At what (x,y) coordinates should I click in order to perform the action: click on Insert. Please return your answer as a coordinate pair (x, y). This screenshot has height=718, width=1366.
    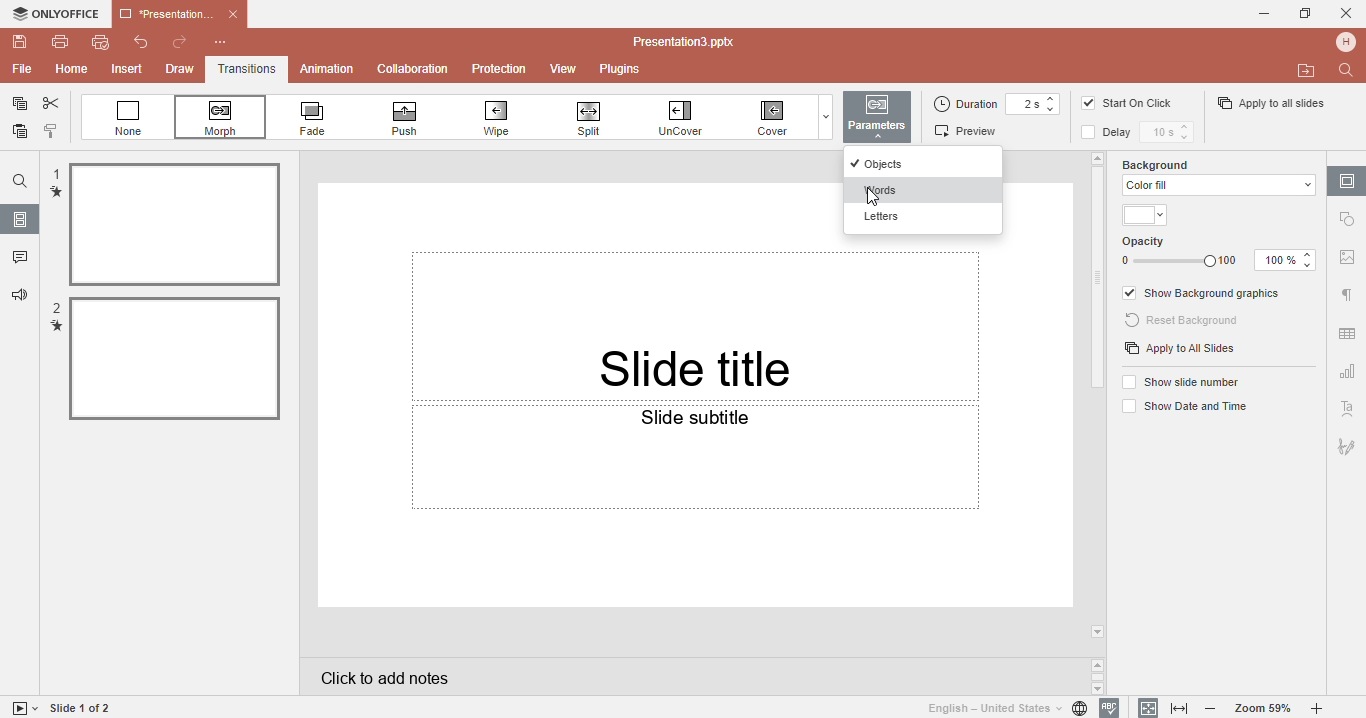
    Looking at the image, I should click on (129, 70).